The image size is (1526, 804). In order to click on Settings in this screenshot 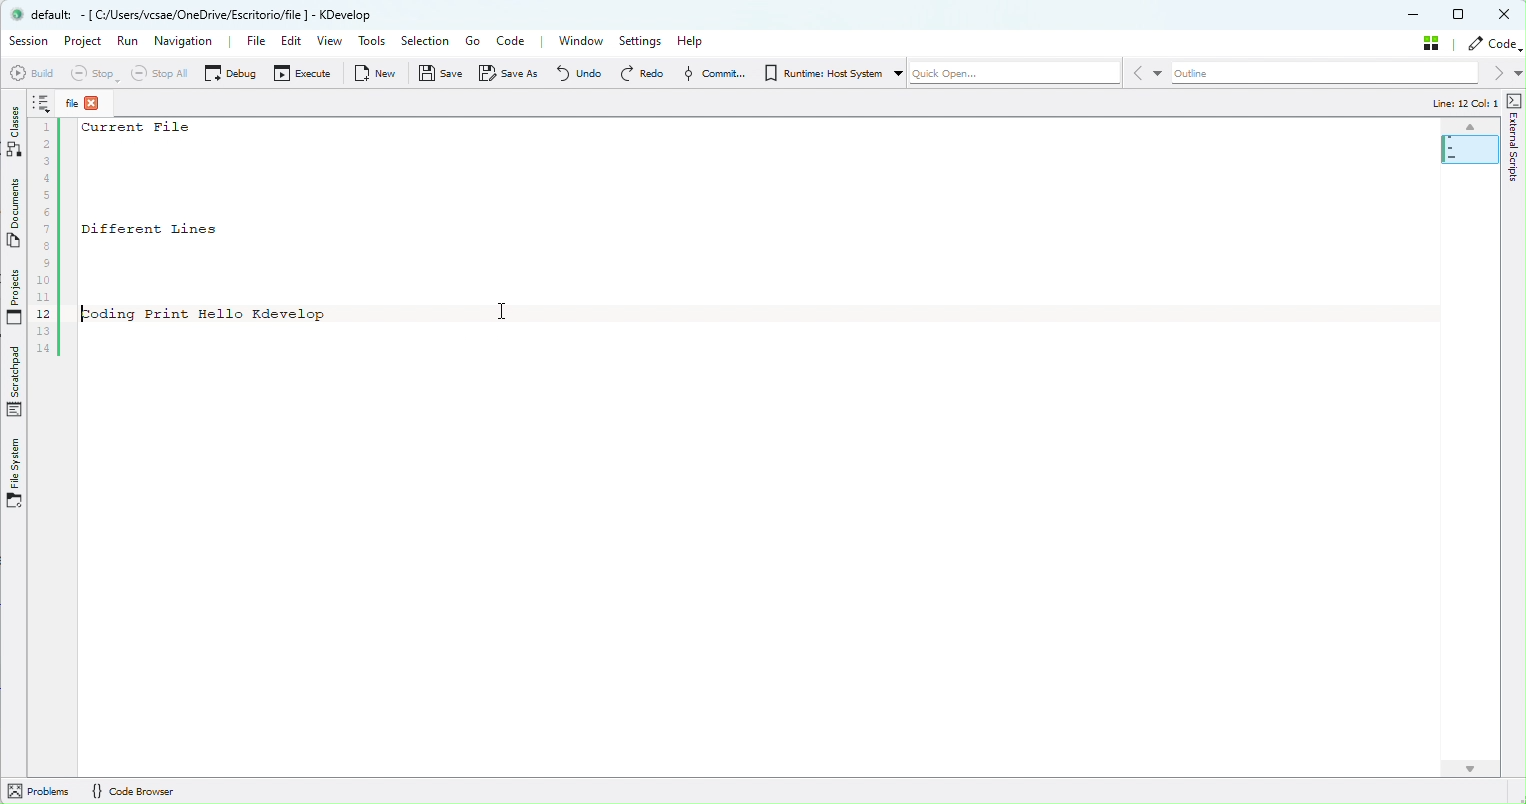, I will do `click(639, 40)`.